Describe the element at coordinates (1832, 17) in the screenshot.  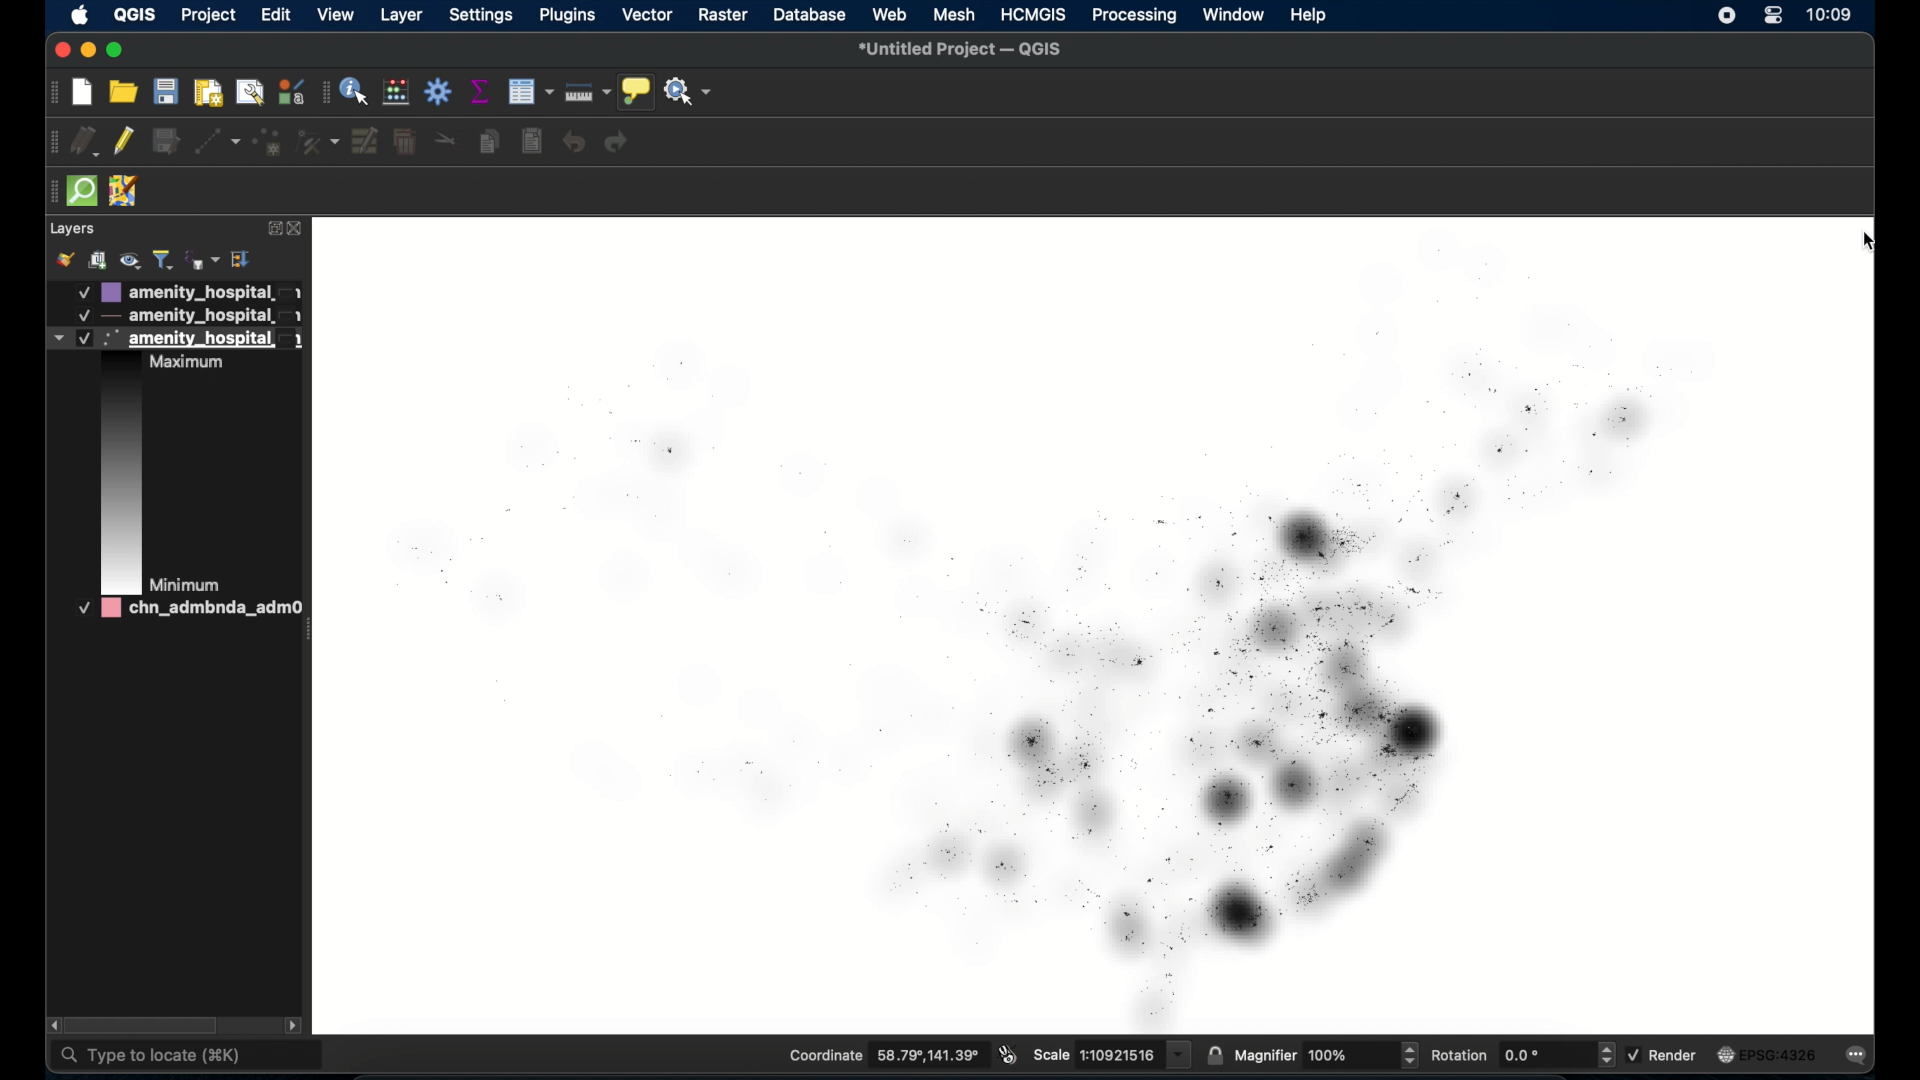
I see `time` at that location.